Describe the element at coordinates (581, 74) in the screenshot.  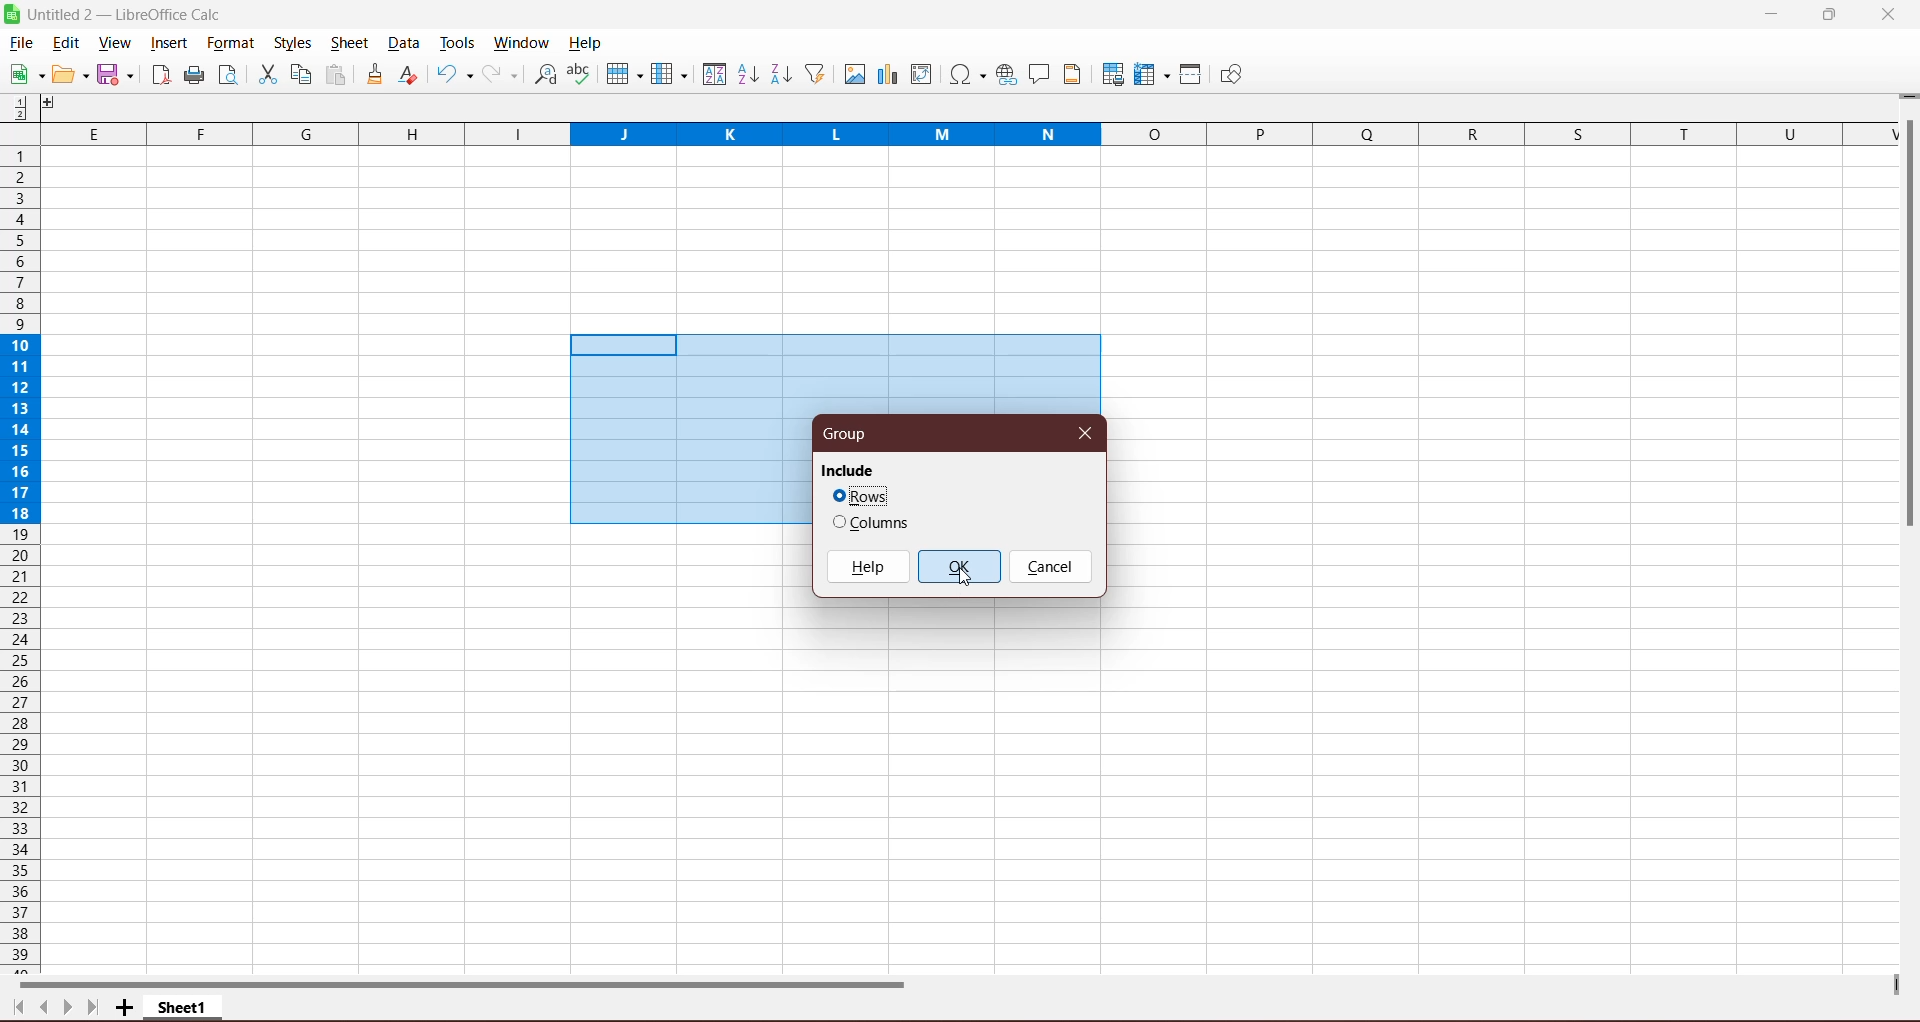
I see `Spelling` at that location.